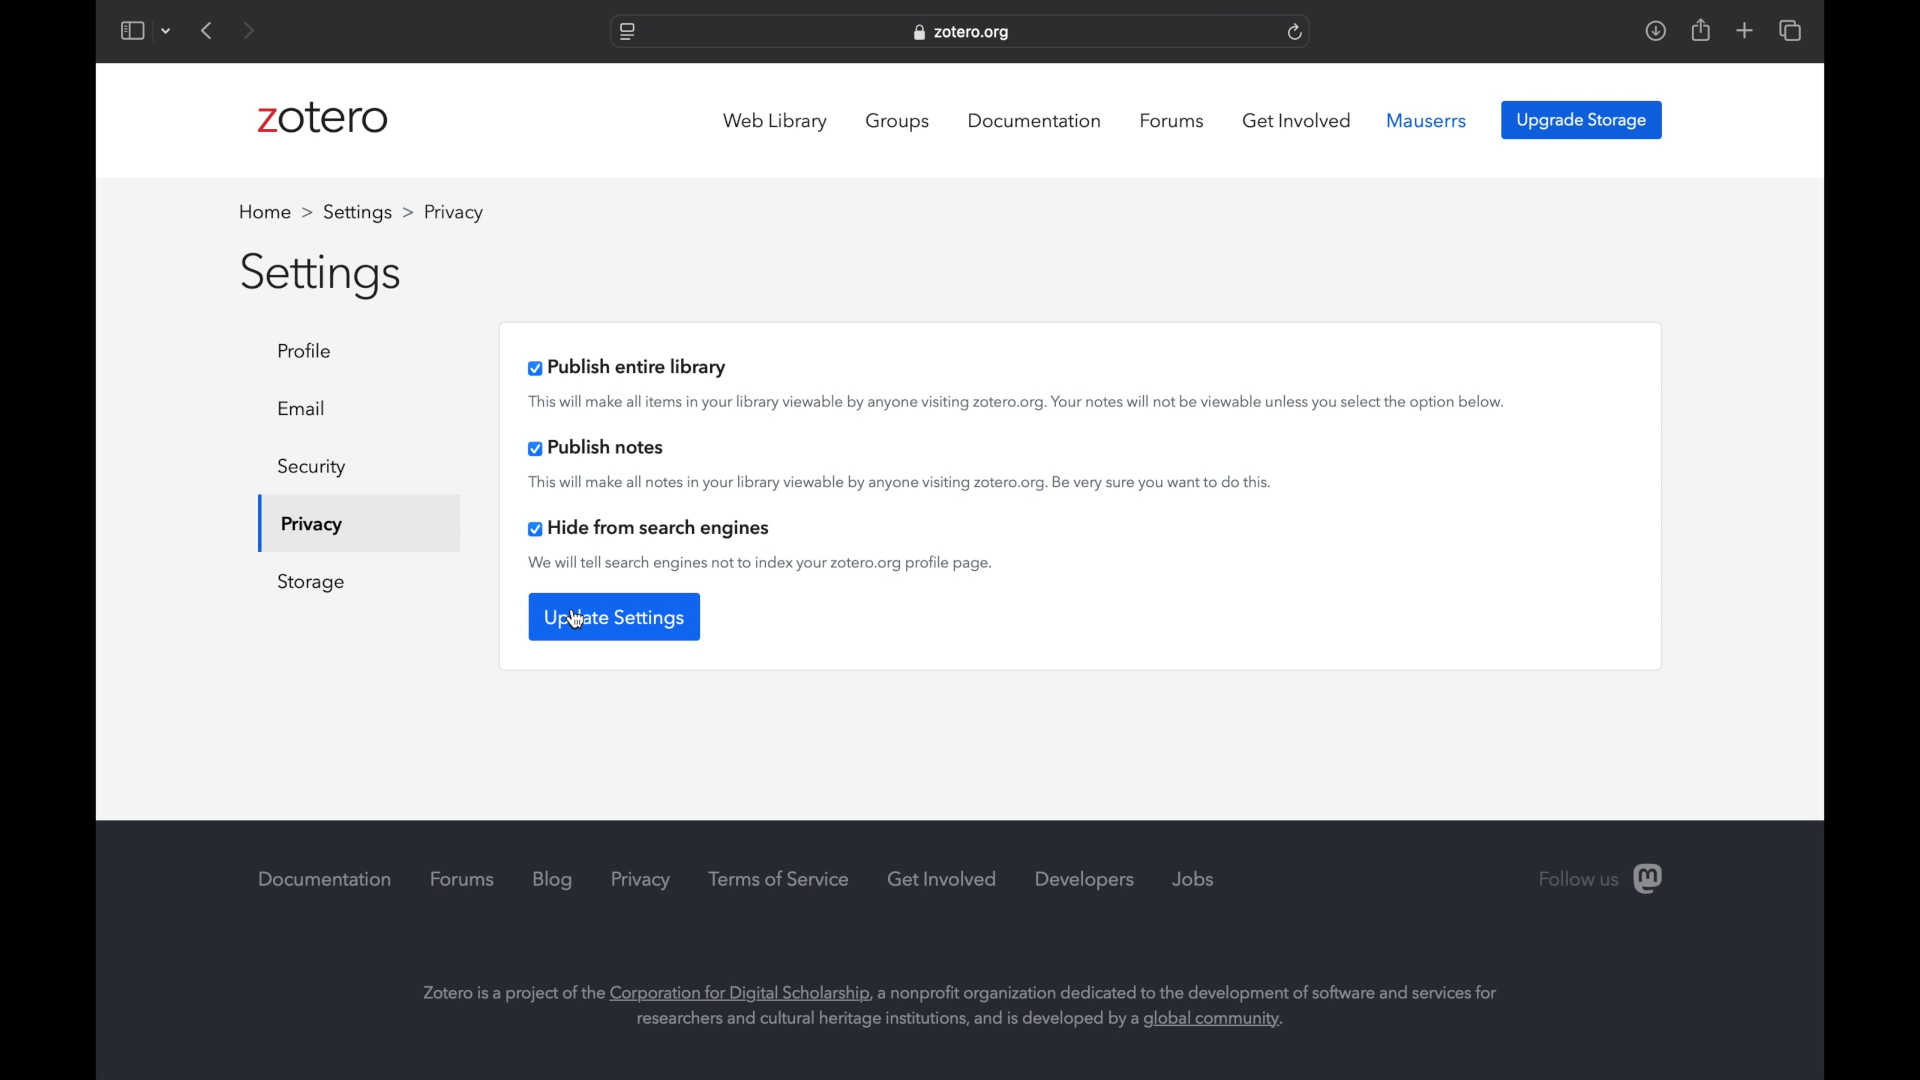  I want to click on email, so click(302, 408).